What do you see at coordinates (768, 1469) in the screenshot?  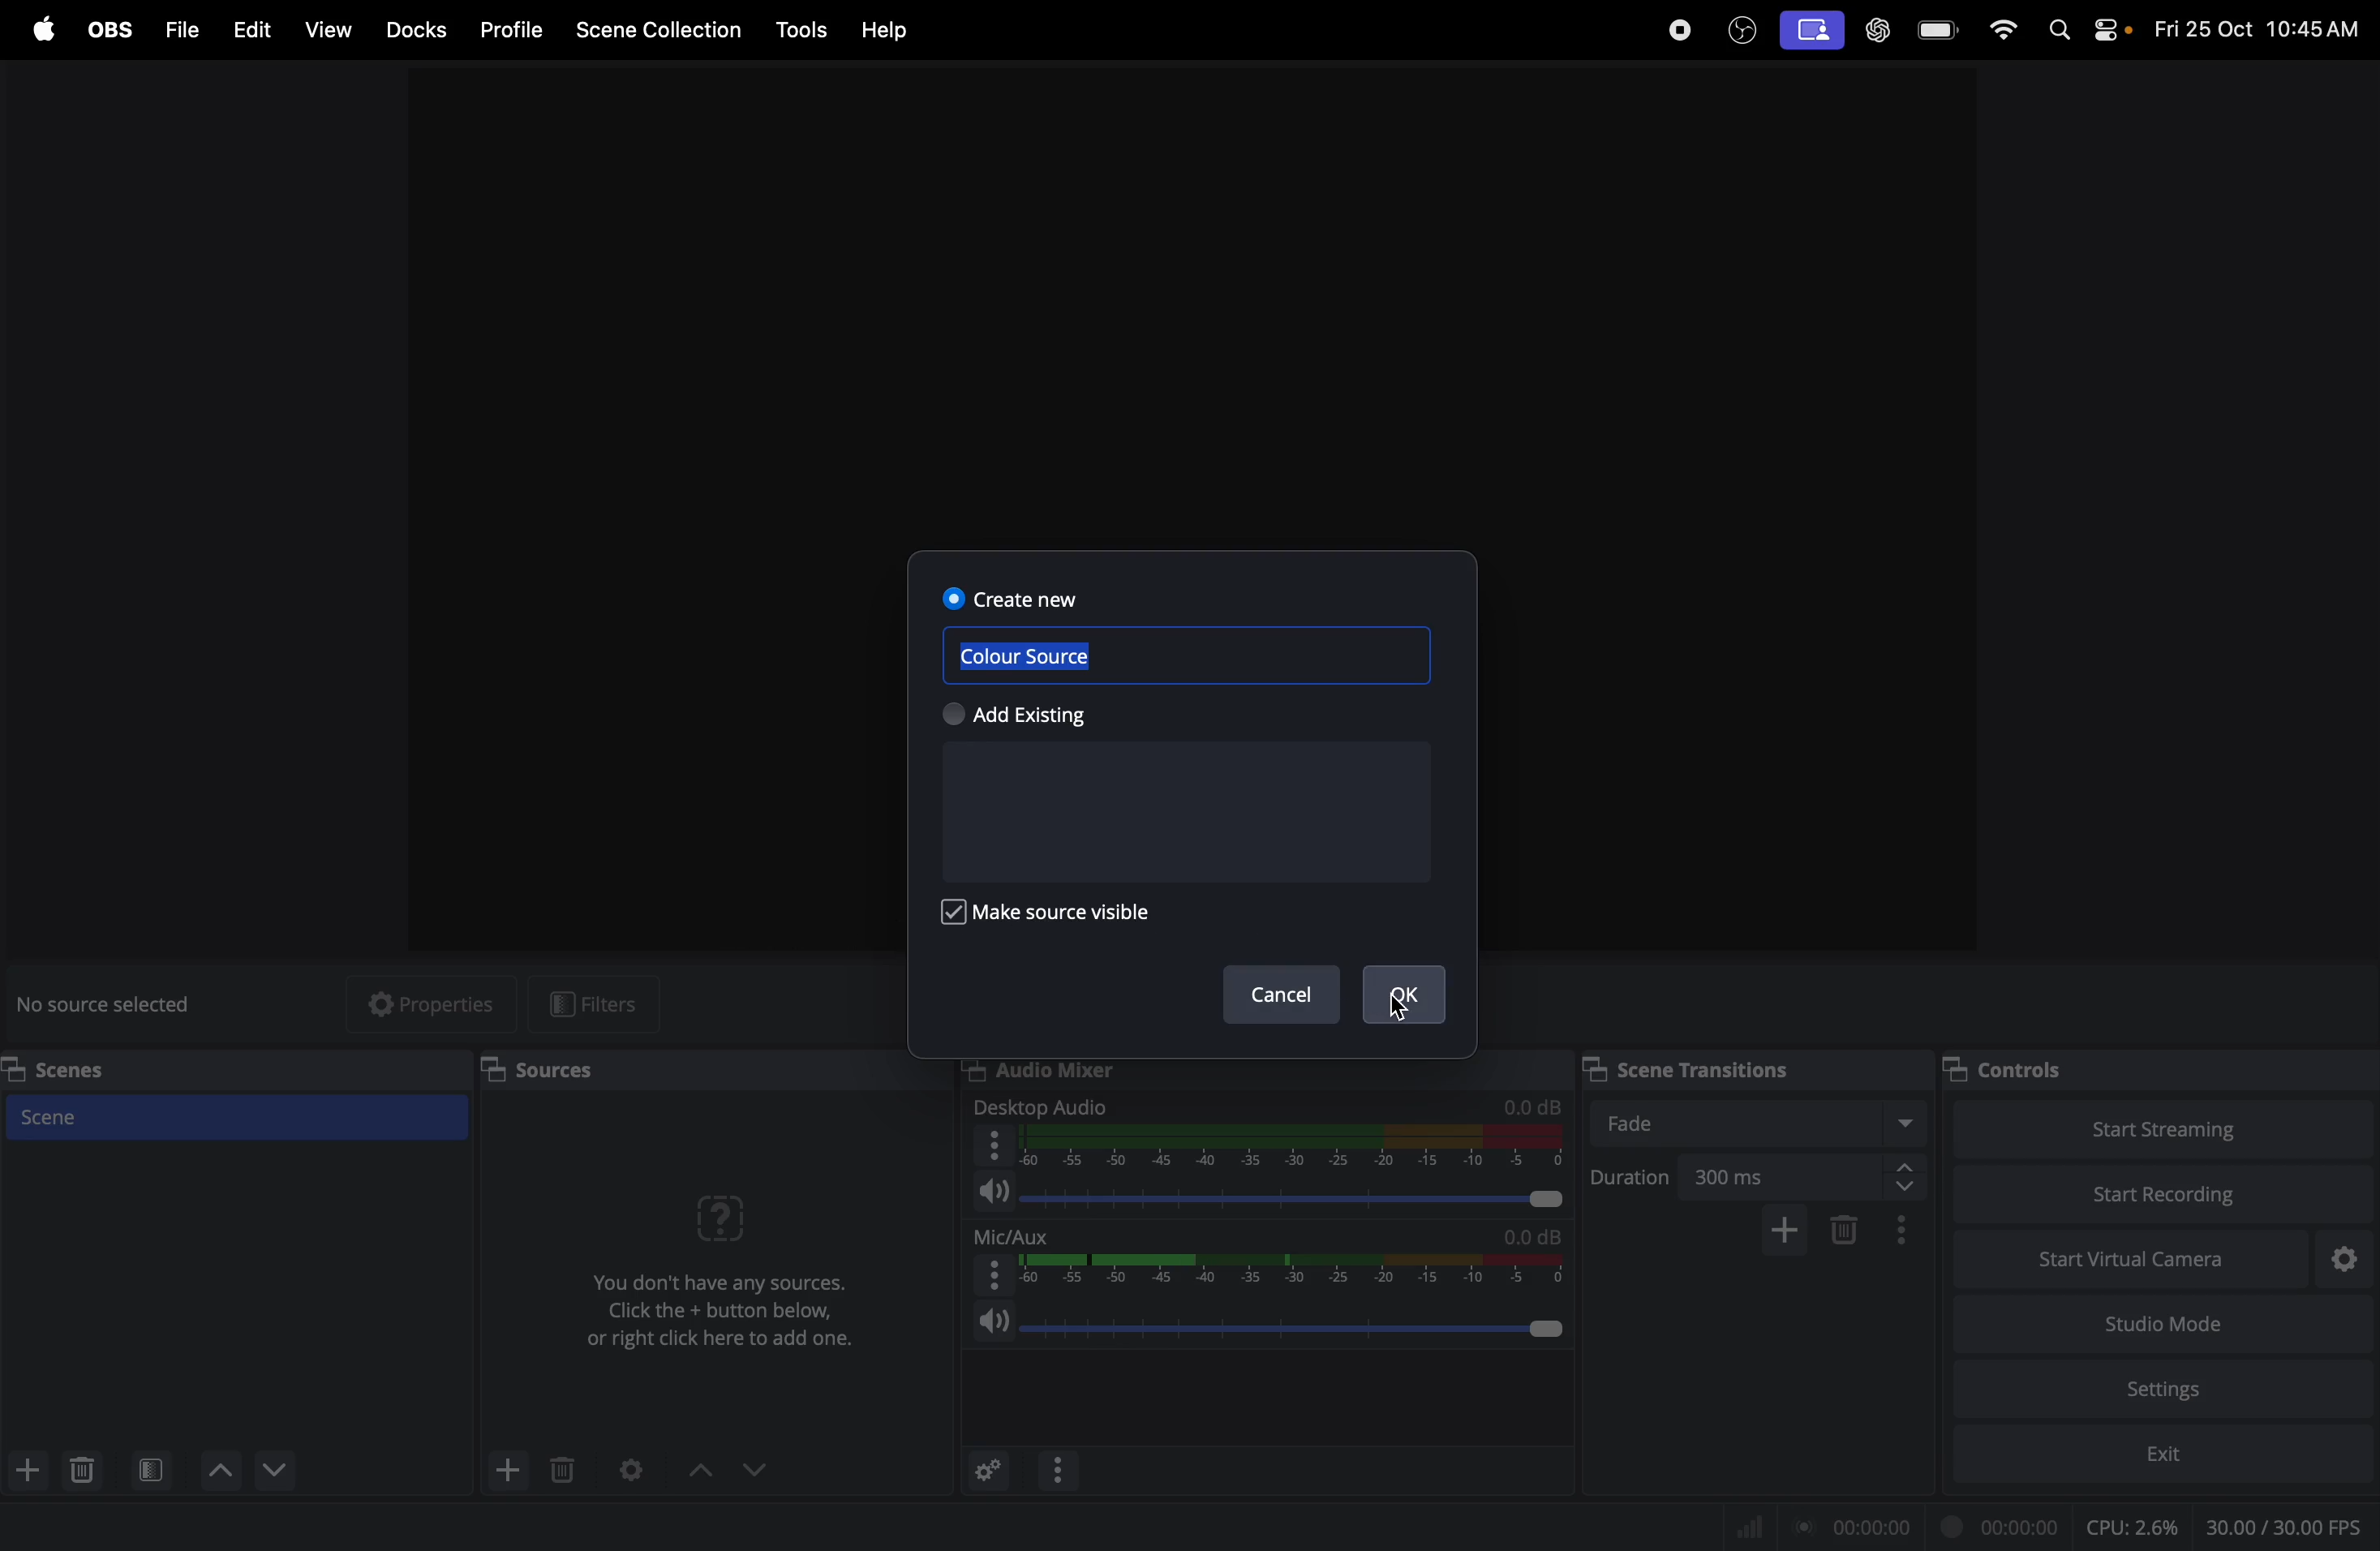 I see `drop down` at bounding box center [768, 1469].